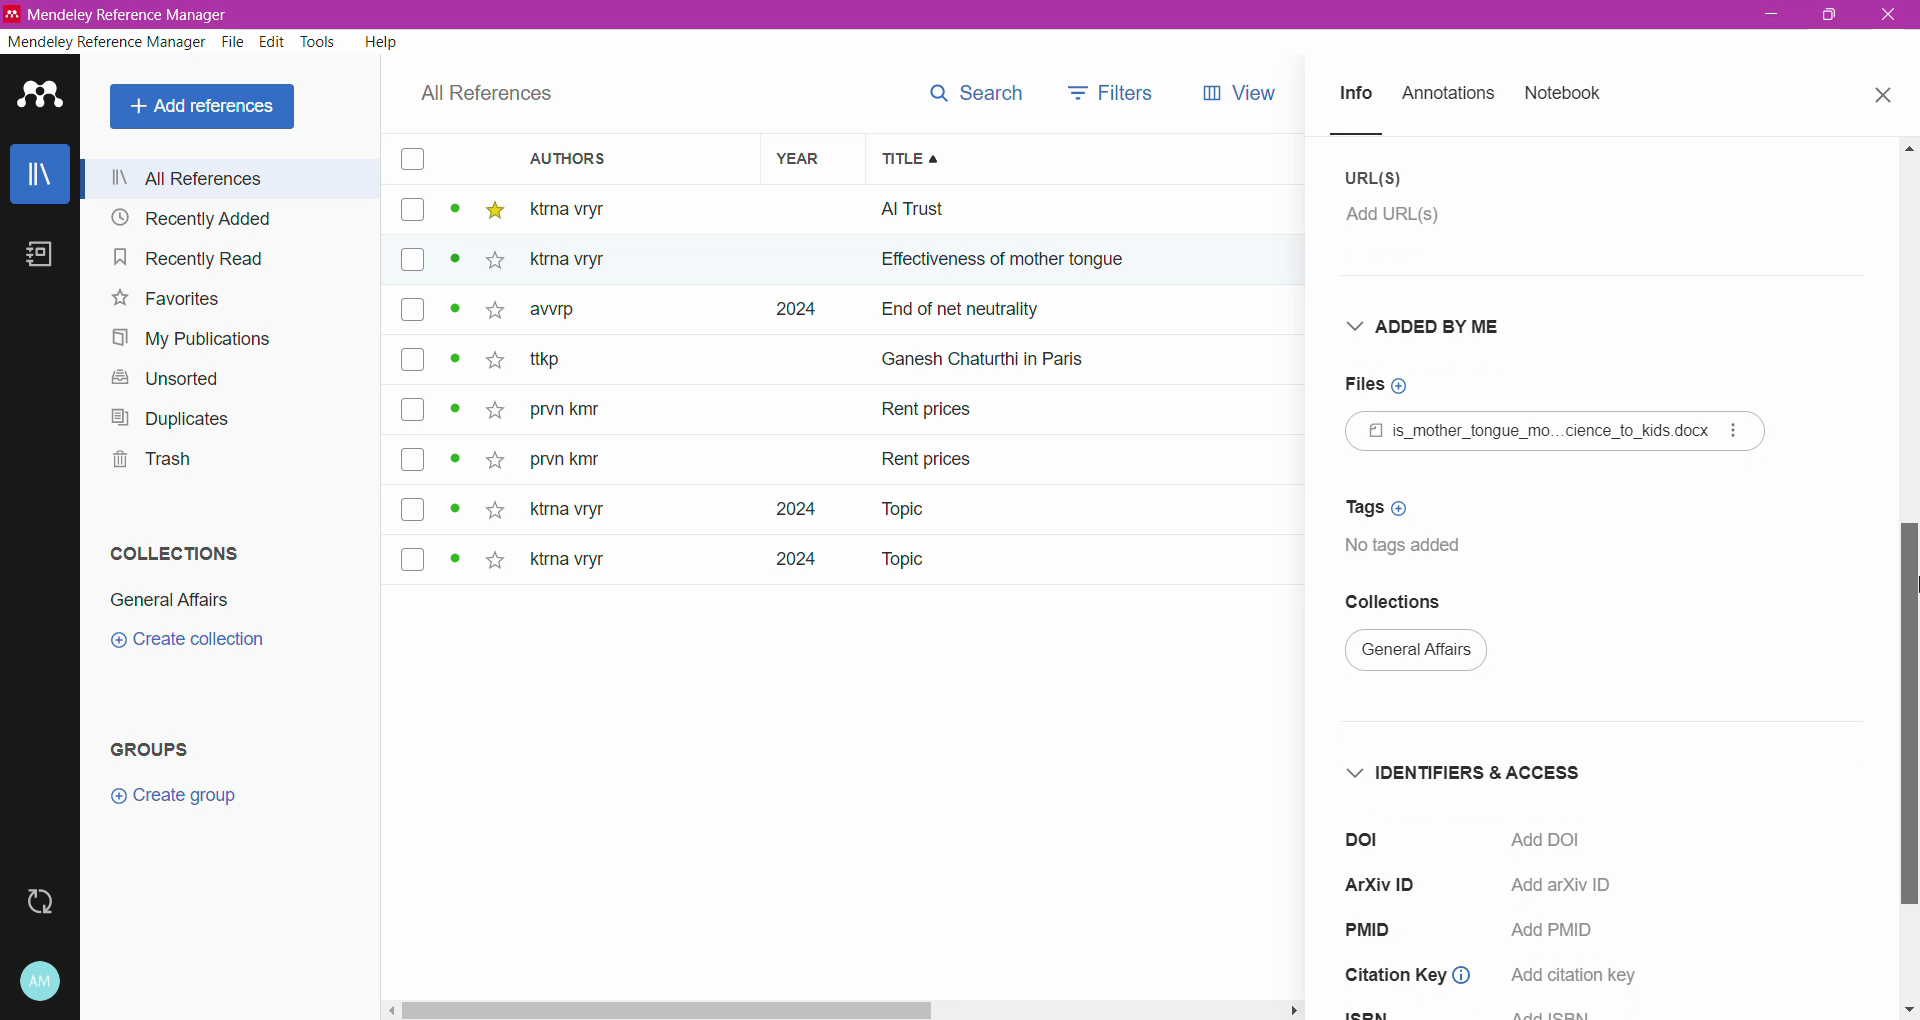 This screenshot has height=1020, width=1920. I want to click on Identifiers and Access, so click(1460, 772).